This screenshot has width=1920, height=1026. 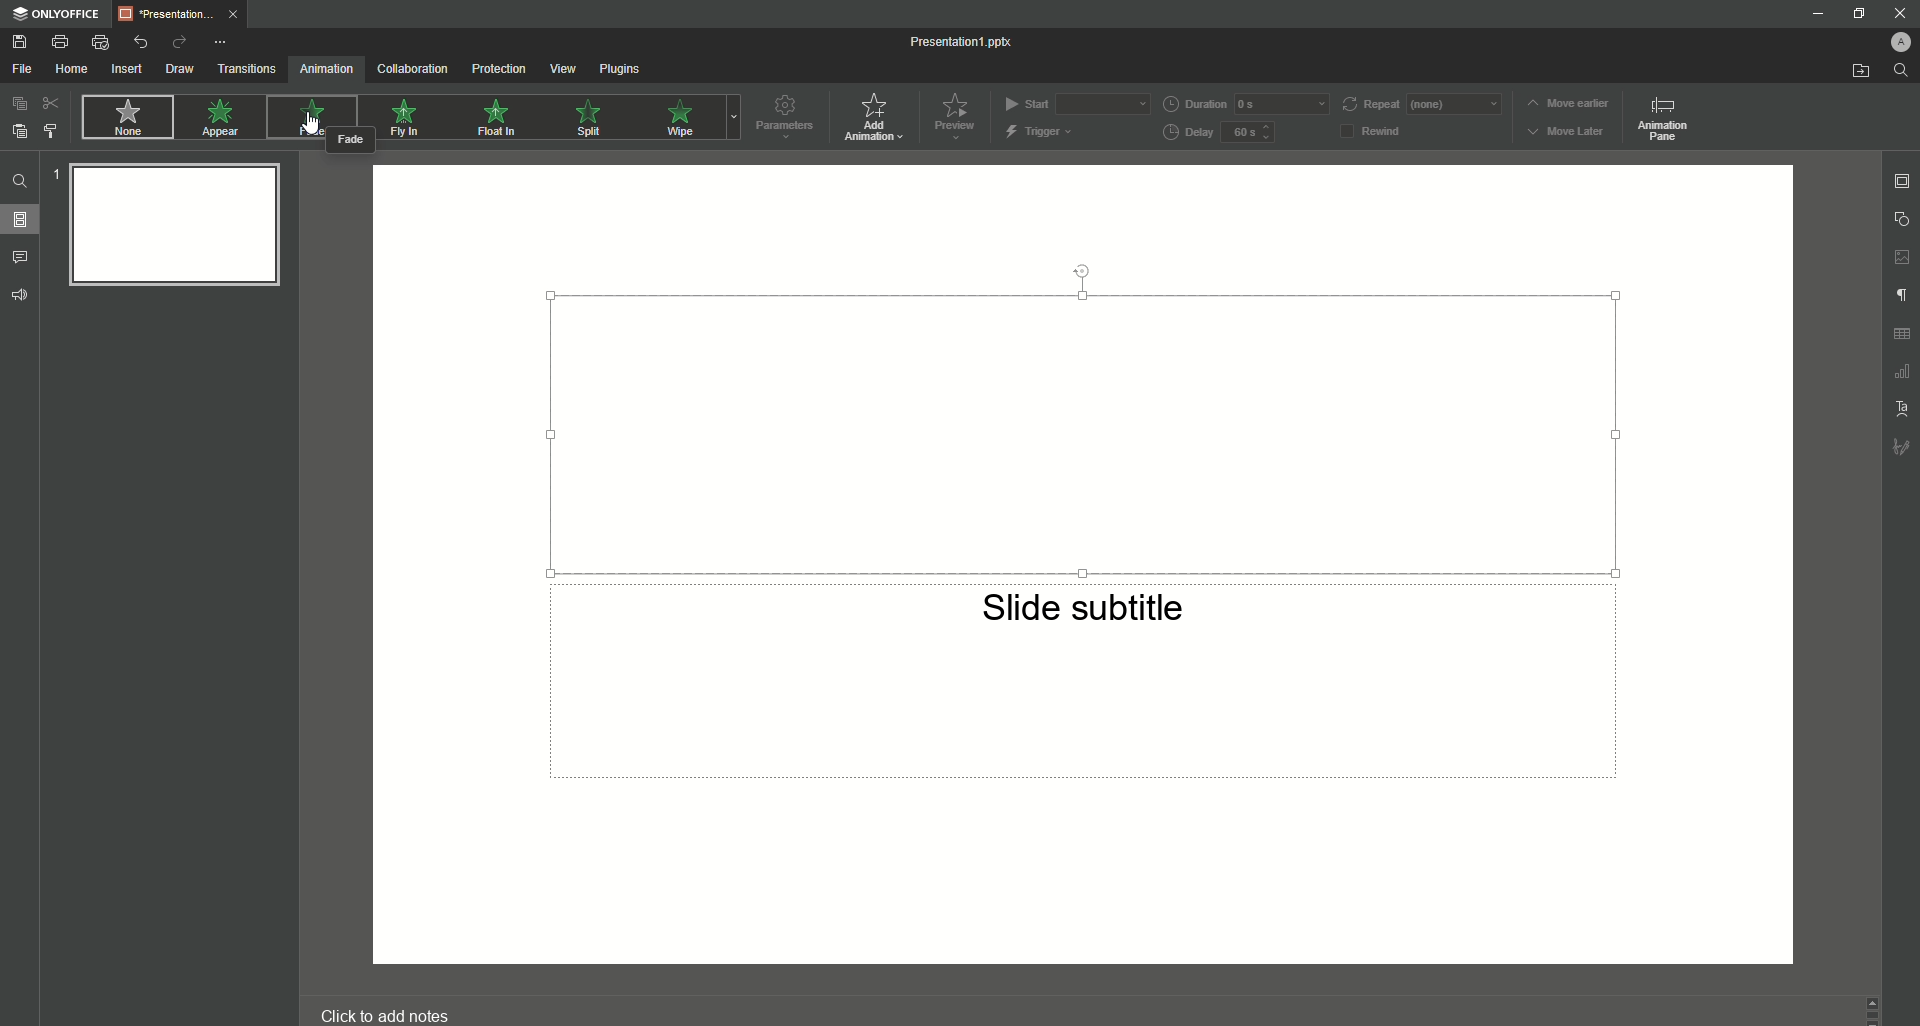 I want to click on Appear, so click(x=223, y=120).